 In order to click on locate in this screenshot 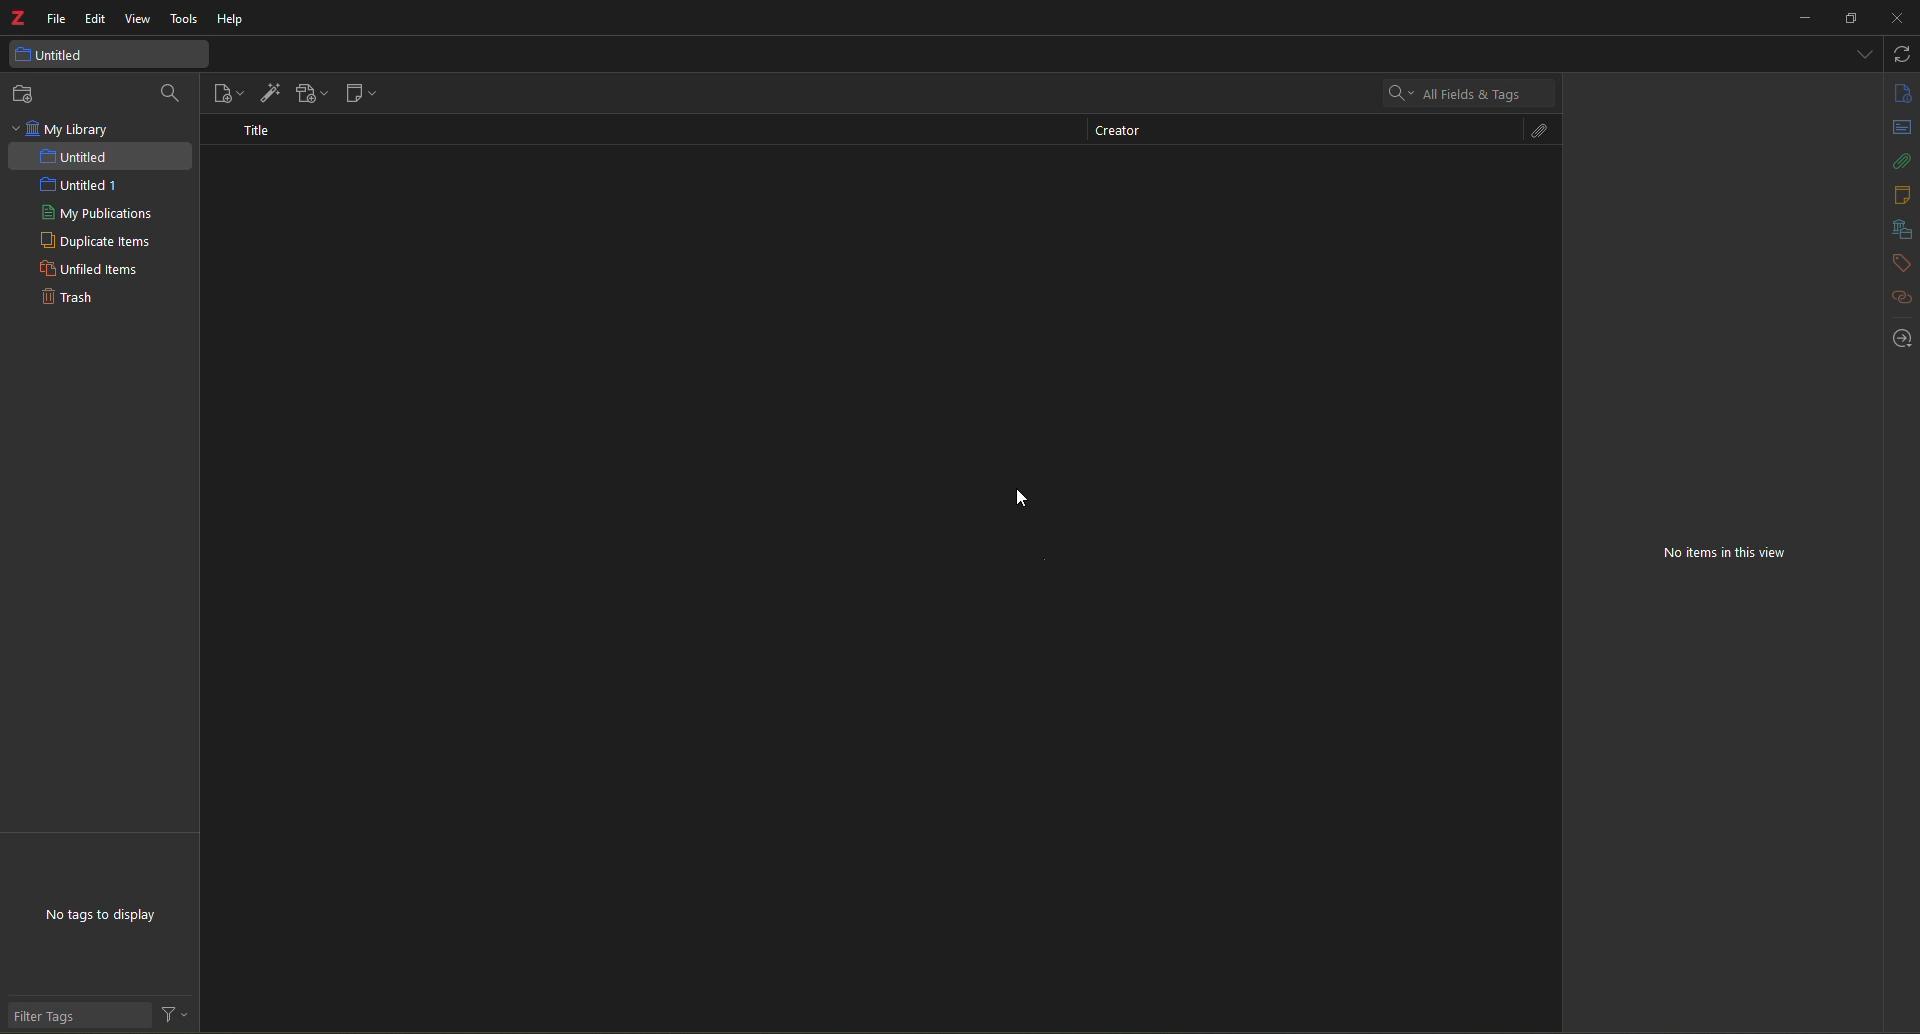, I will do `click(1902, 338)`.